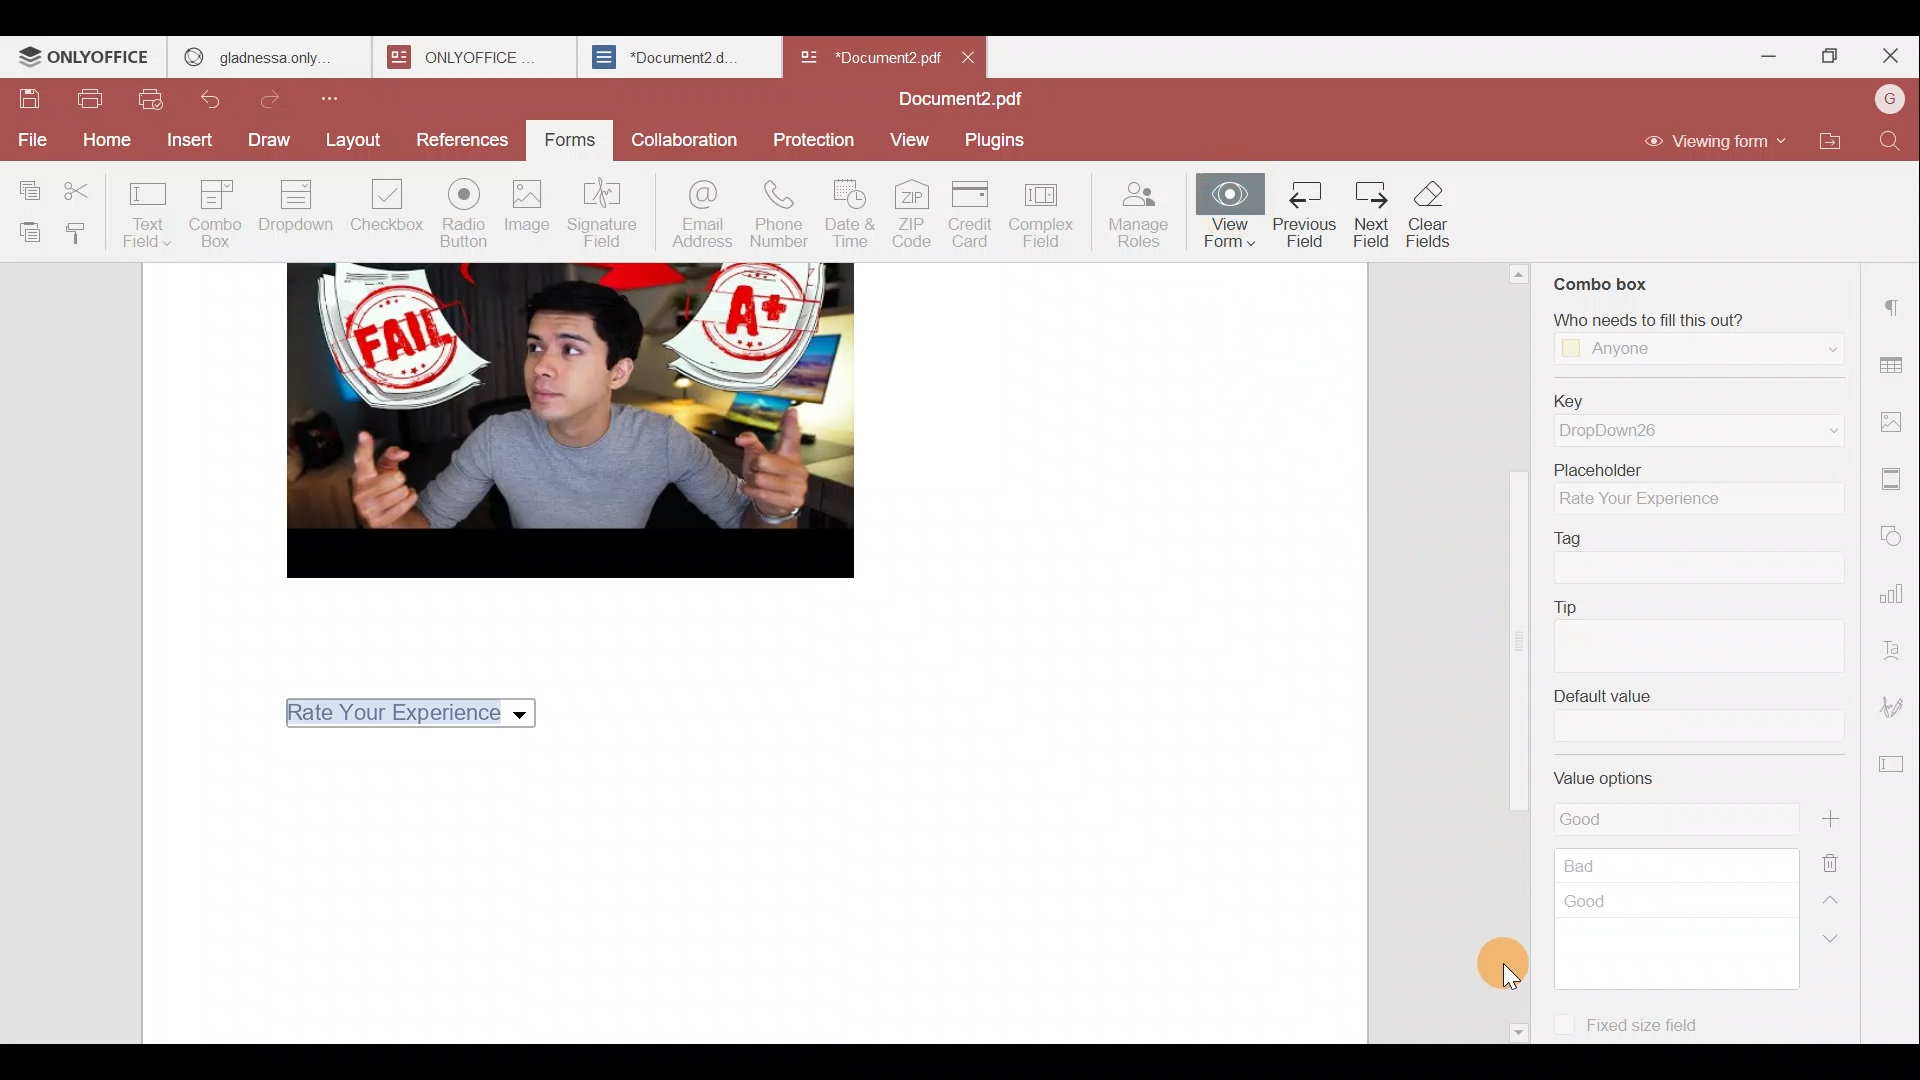  What do you see at coordinates (1890, 145) in the screenshot?
I see `Find` at bounding box center [1890, 145].